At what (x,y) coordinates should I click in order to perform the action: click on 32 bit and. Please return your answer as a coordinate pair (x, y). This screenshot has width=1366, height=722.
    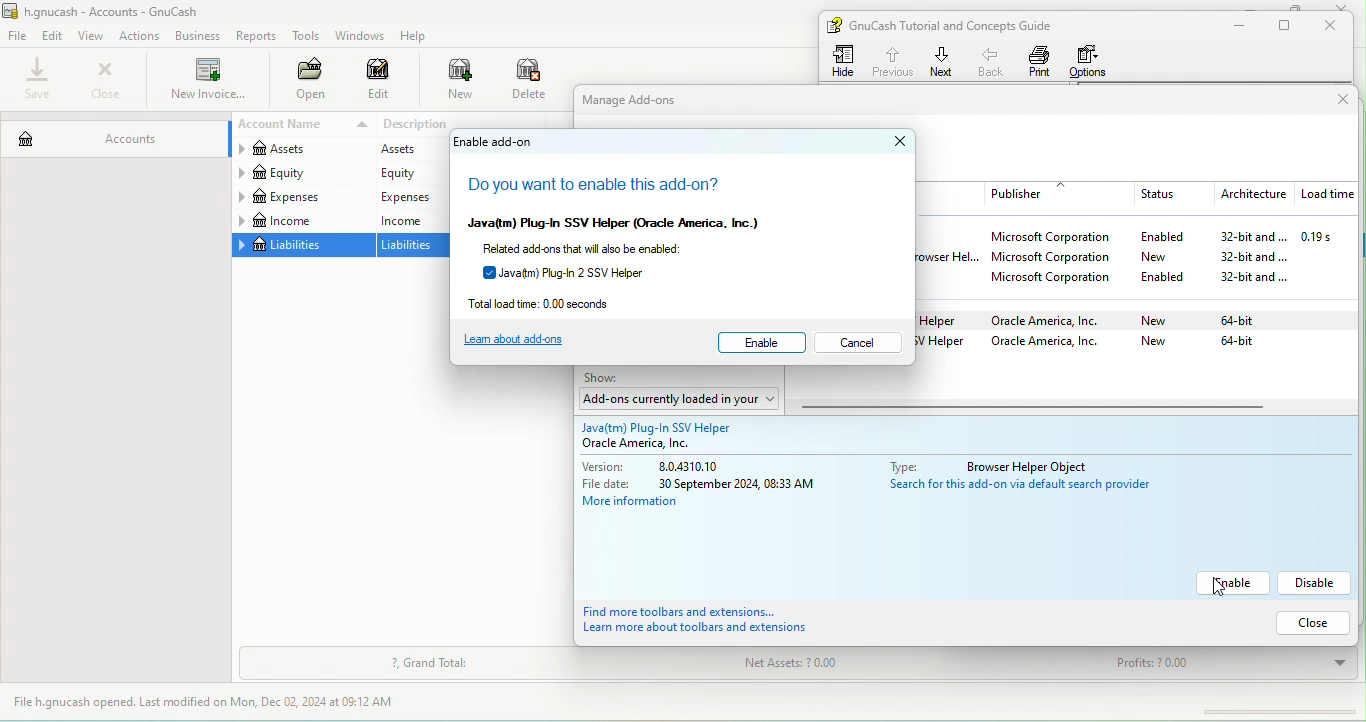
    Looking at the image, I should click on (1255, 279).